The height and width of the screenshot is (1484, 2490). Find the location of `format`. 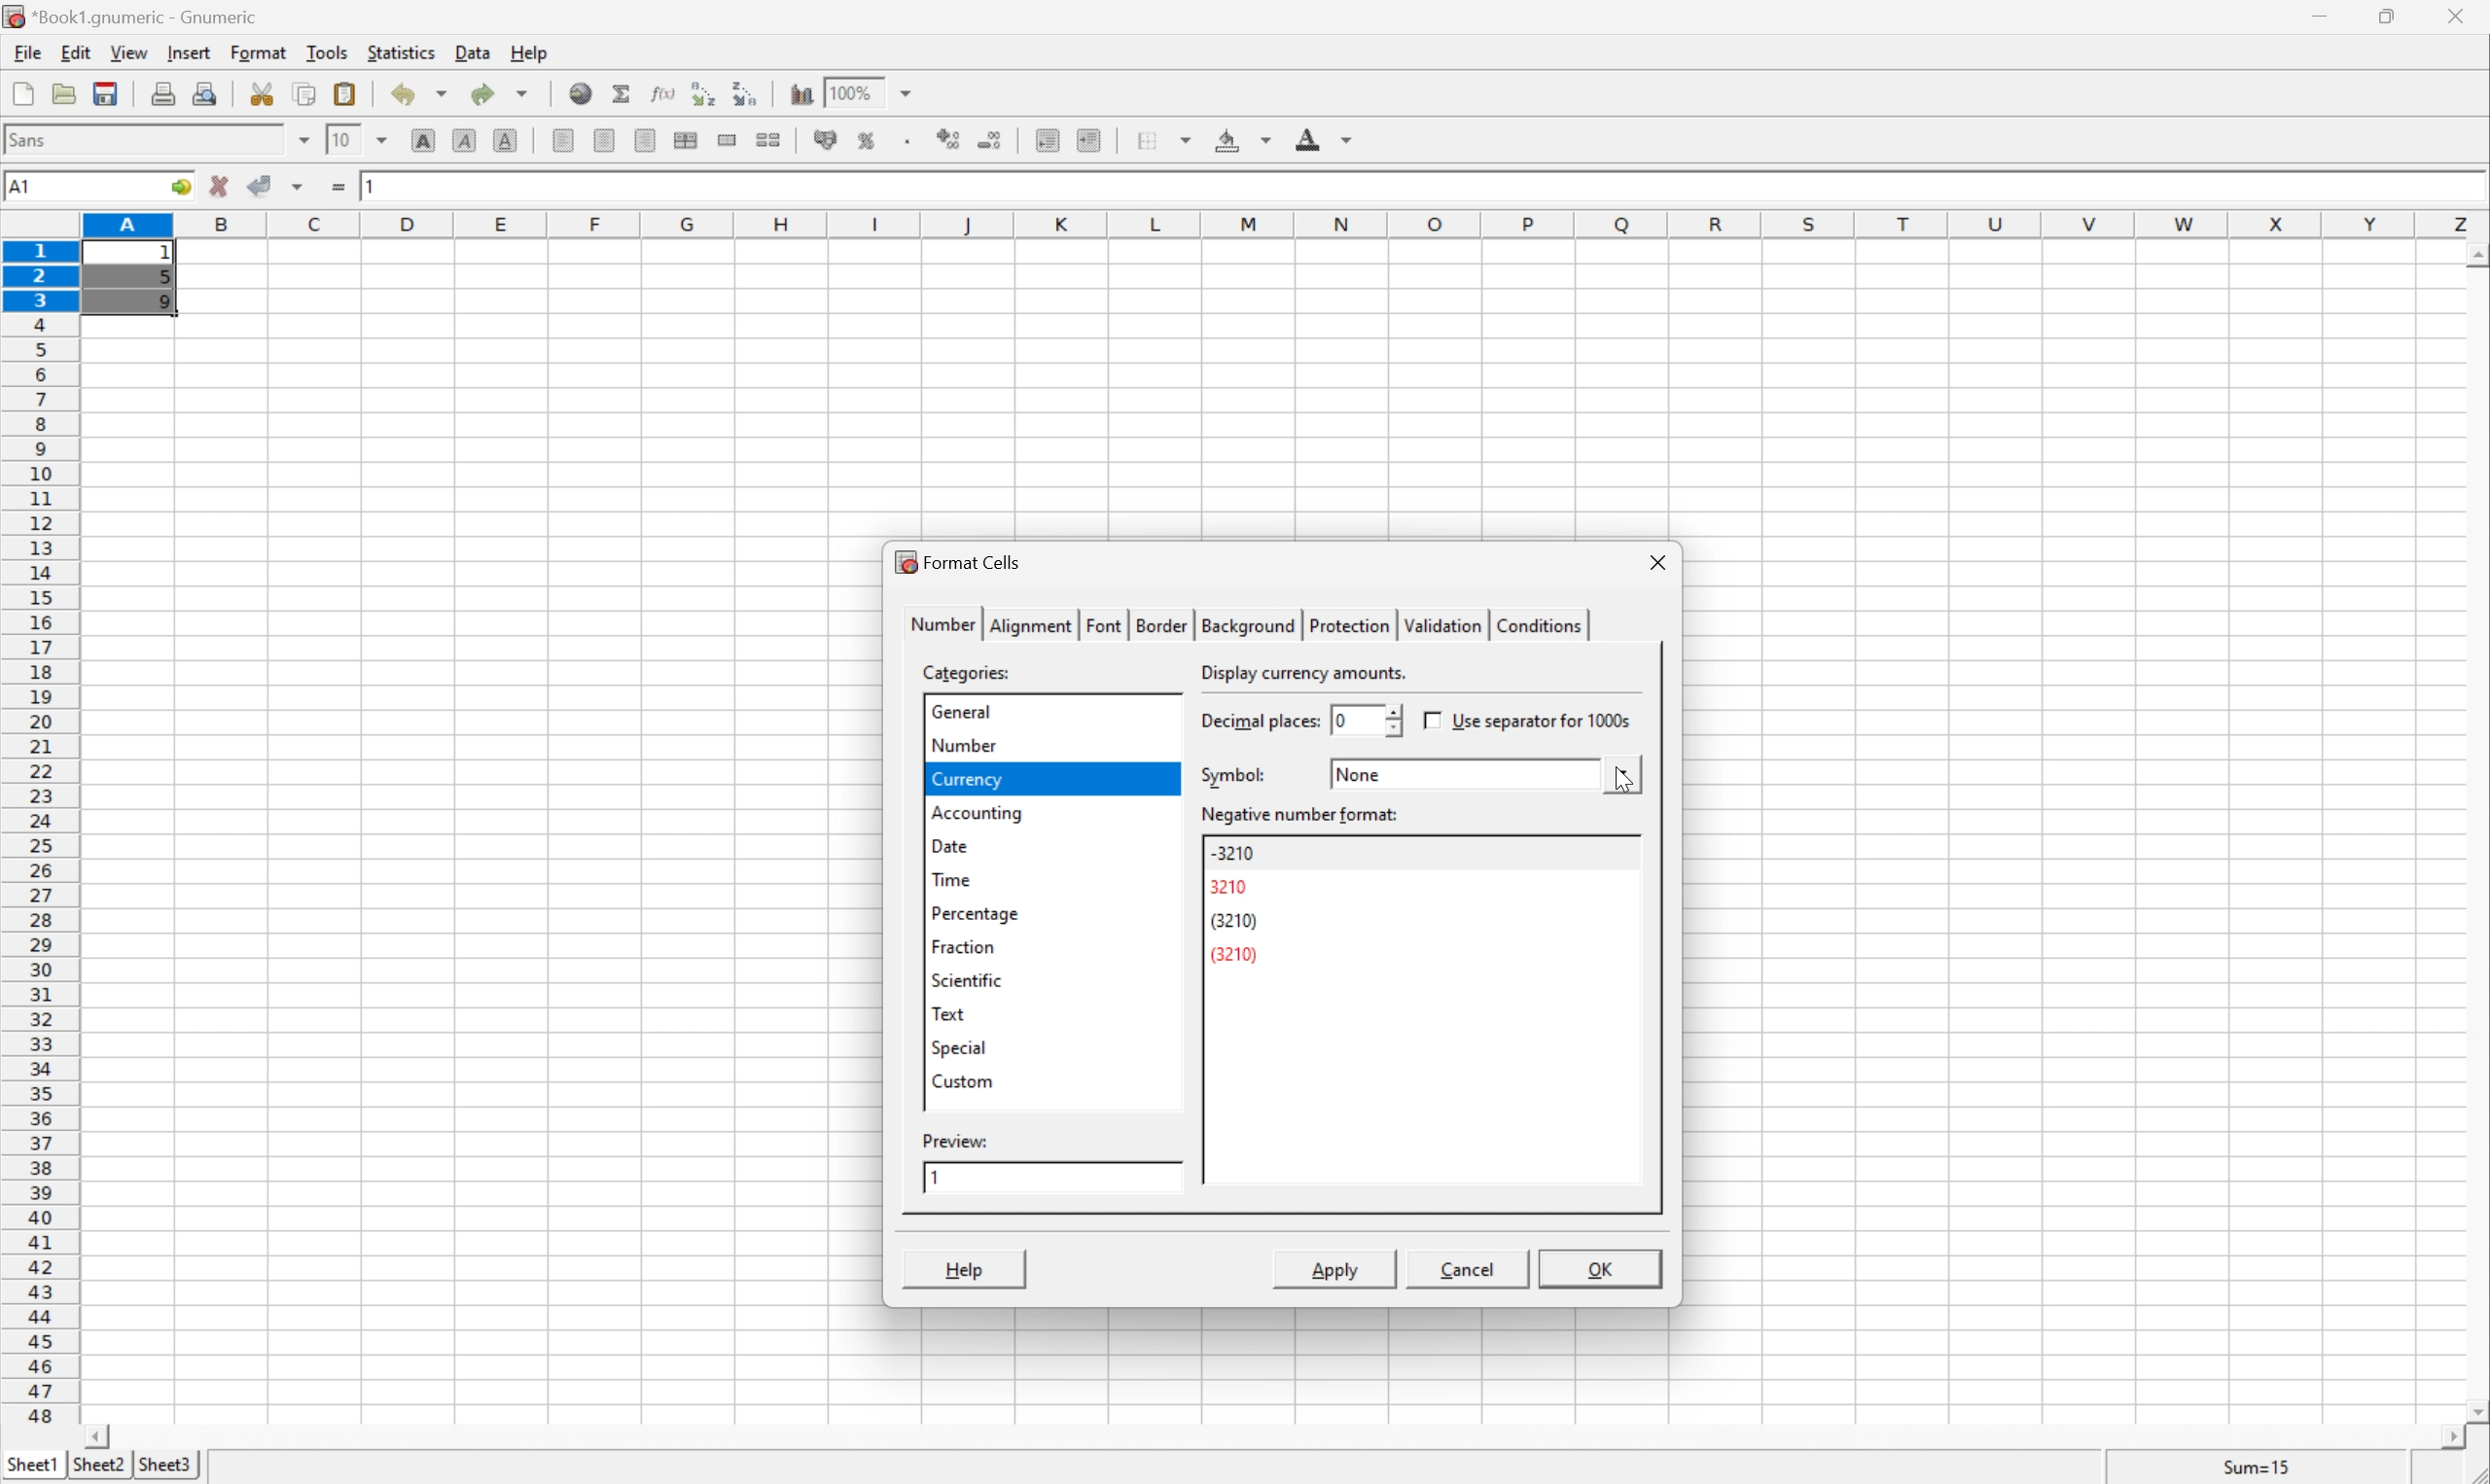

format is located at coordinates (262, 52).